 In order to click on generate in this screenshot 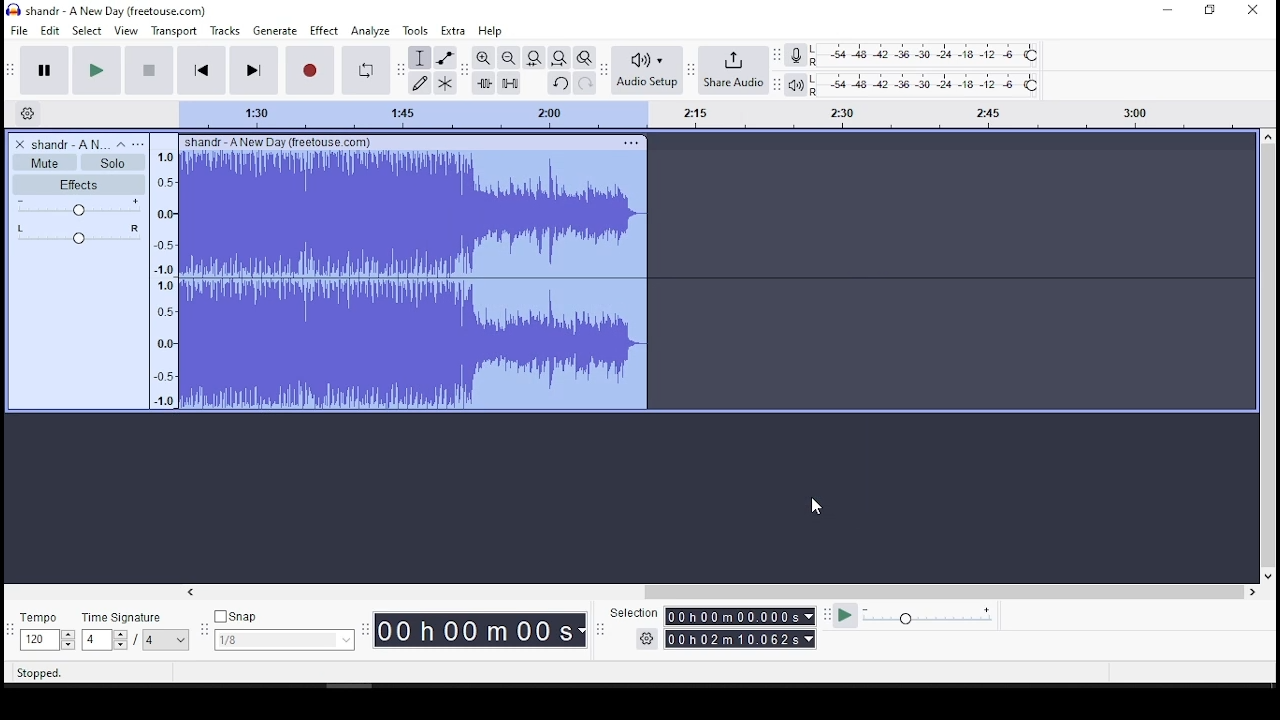, I will do `click(275, 31)`.